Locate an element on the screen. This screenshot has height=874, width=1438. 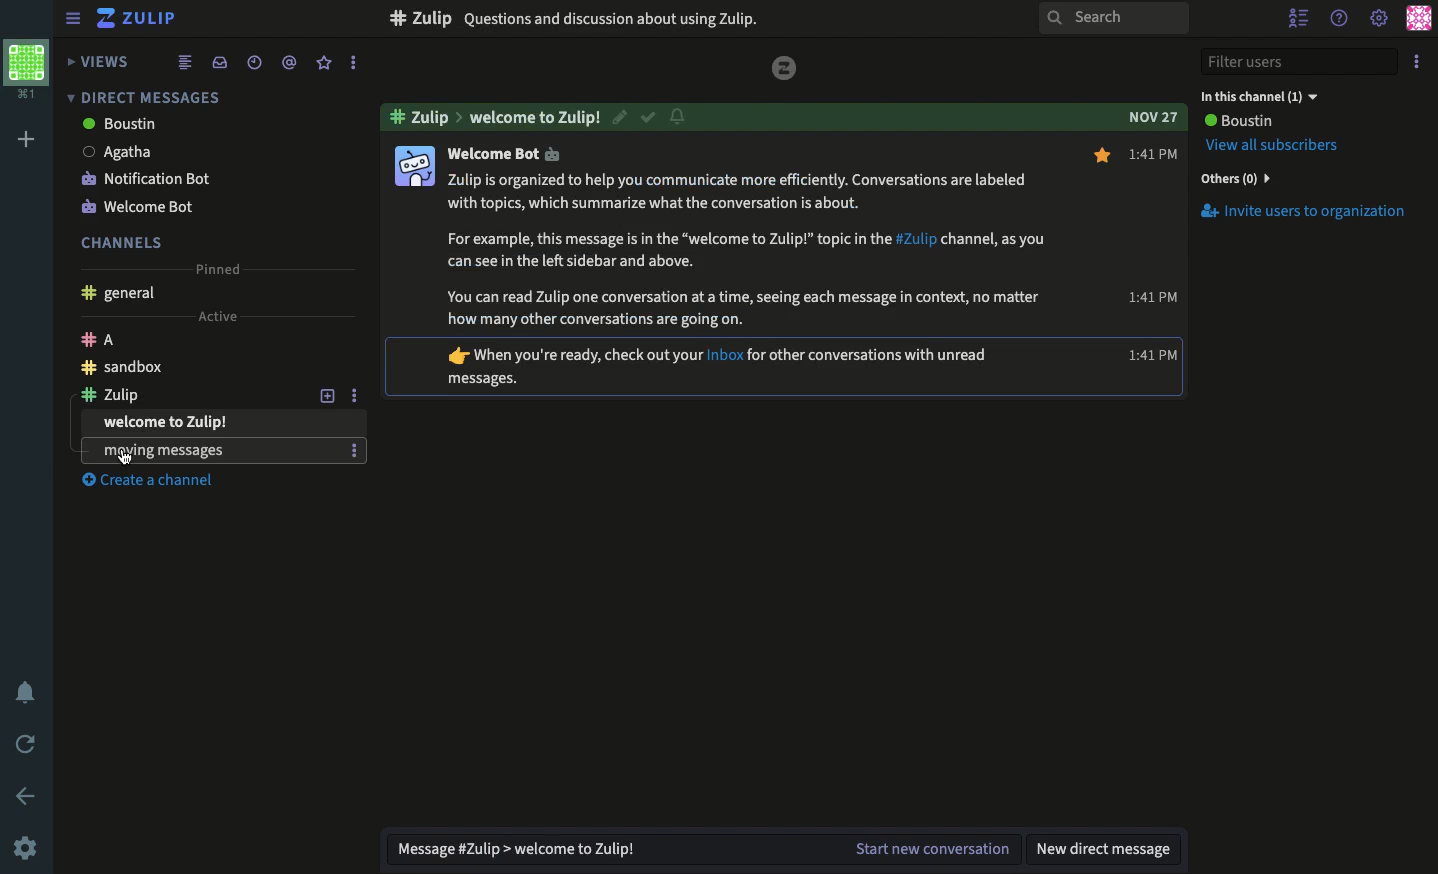
Refresh is located at coordinates (27, 742).